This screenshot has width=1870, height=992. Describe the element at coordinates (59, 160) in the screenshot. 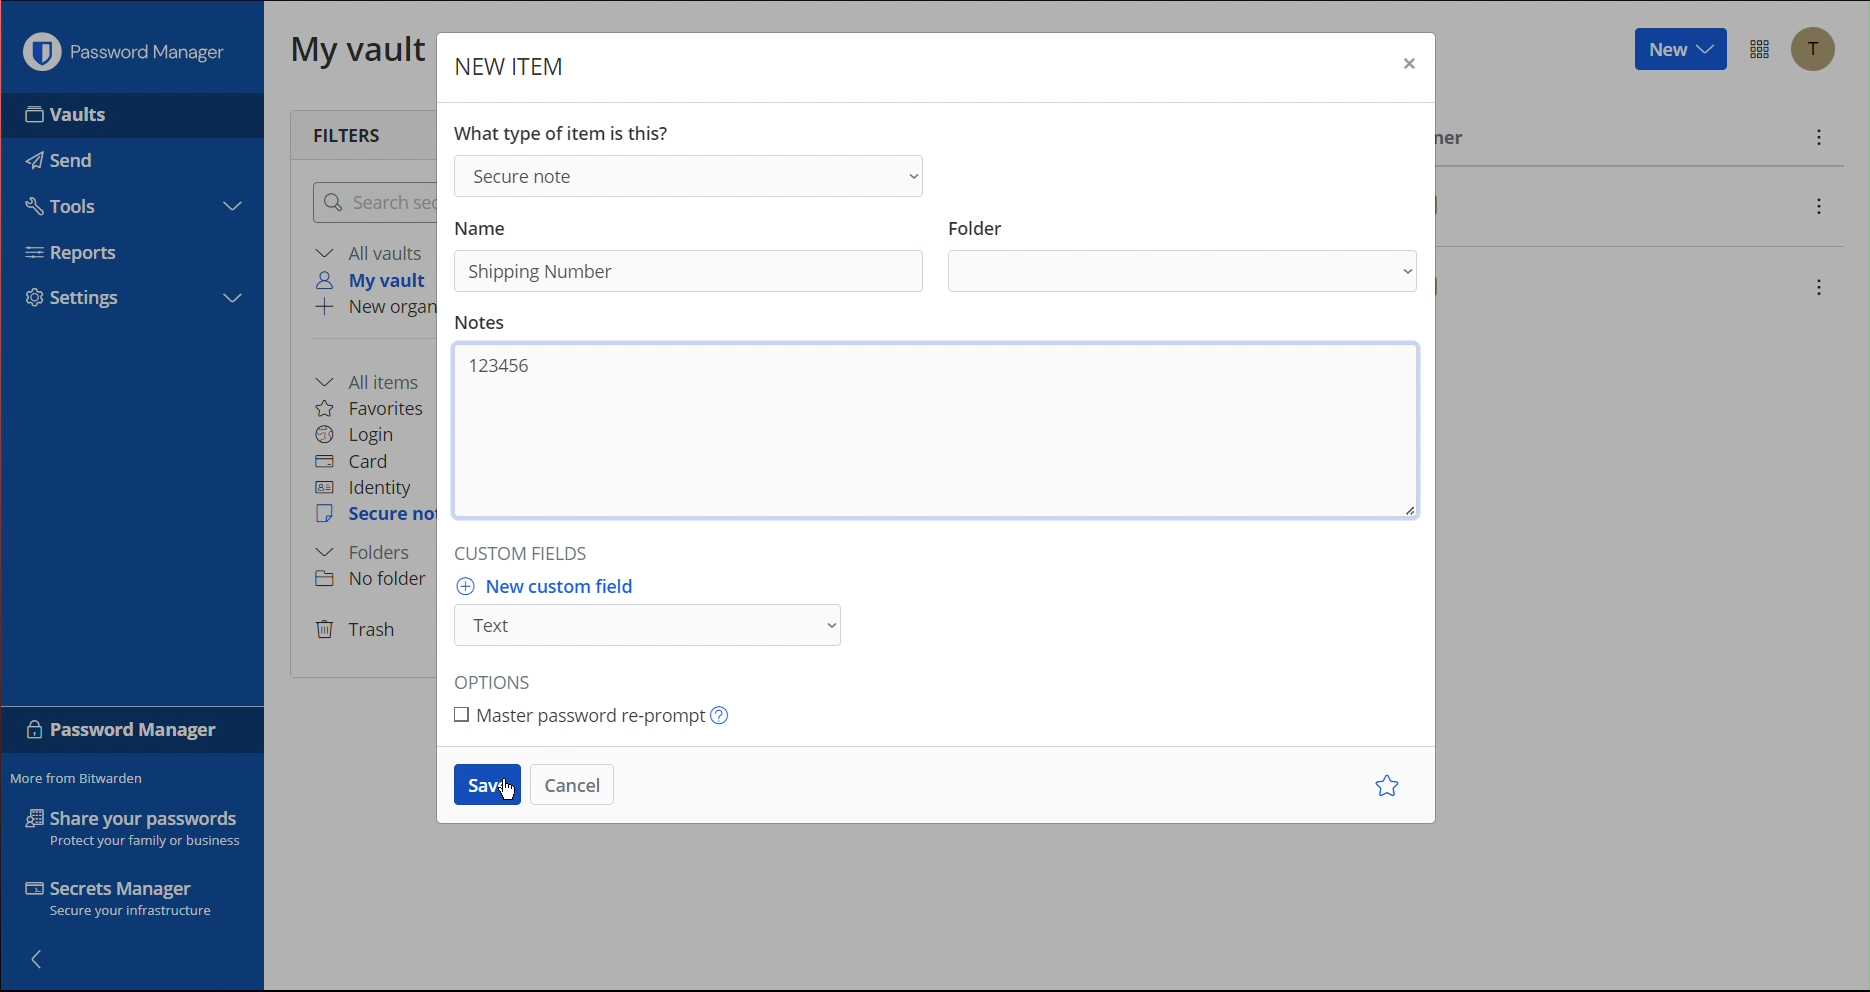

I see `Send` at that location.